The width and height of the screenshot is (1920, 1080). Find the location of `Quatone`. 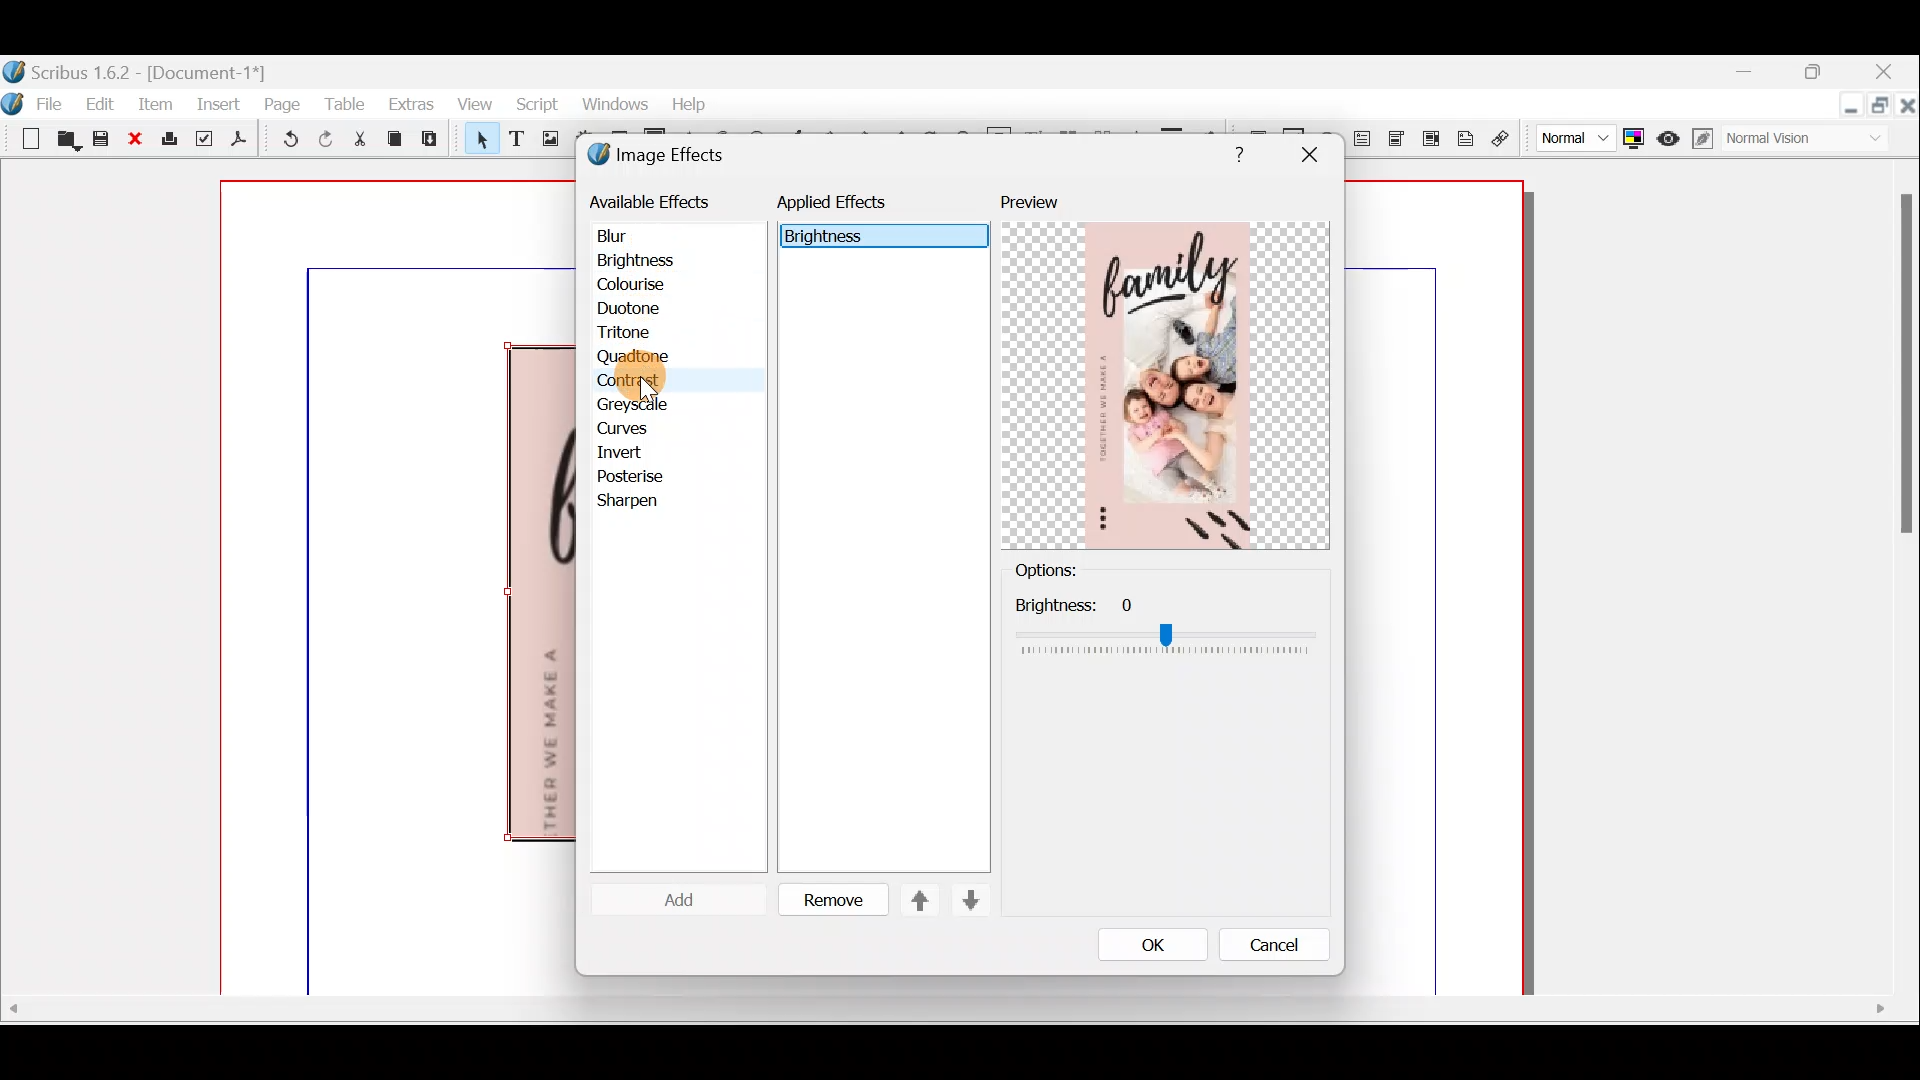

Quatone is located at coordinates (633, 359).